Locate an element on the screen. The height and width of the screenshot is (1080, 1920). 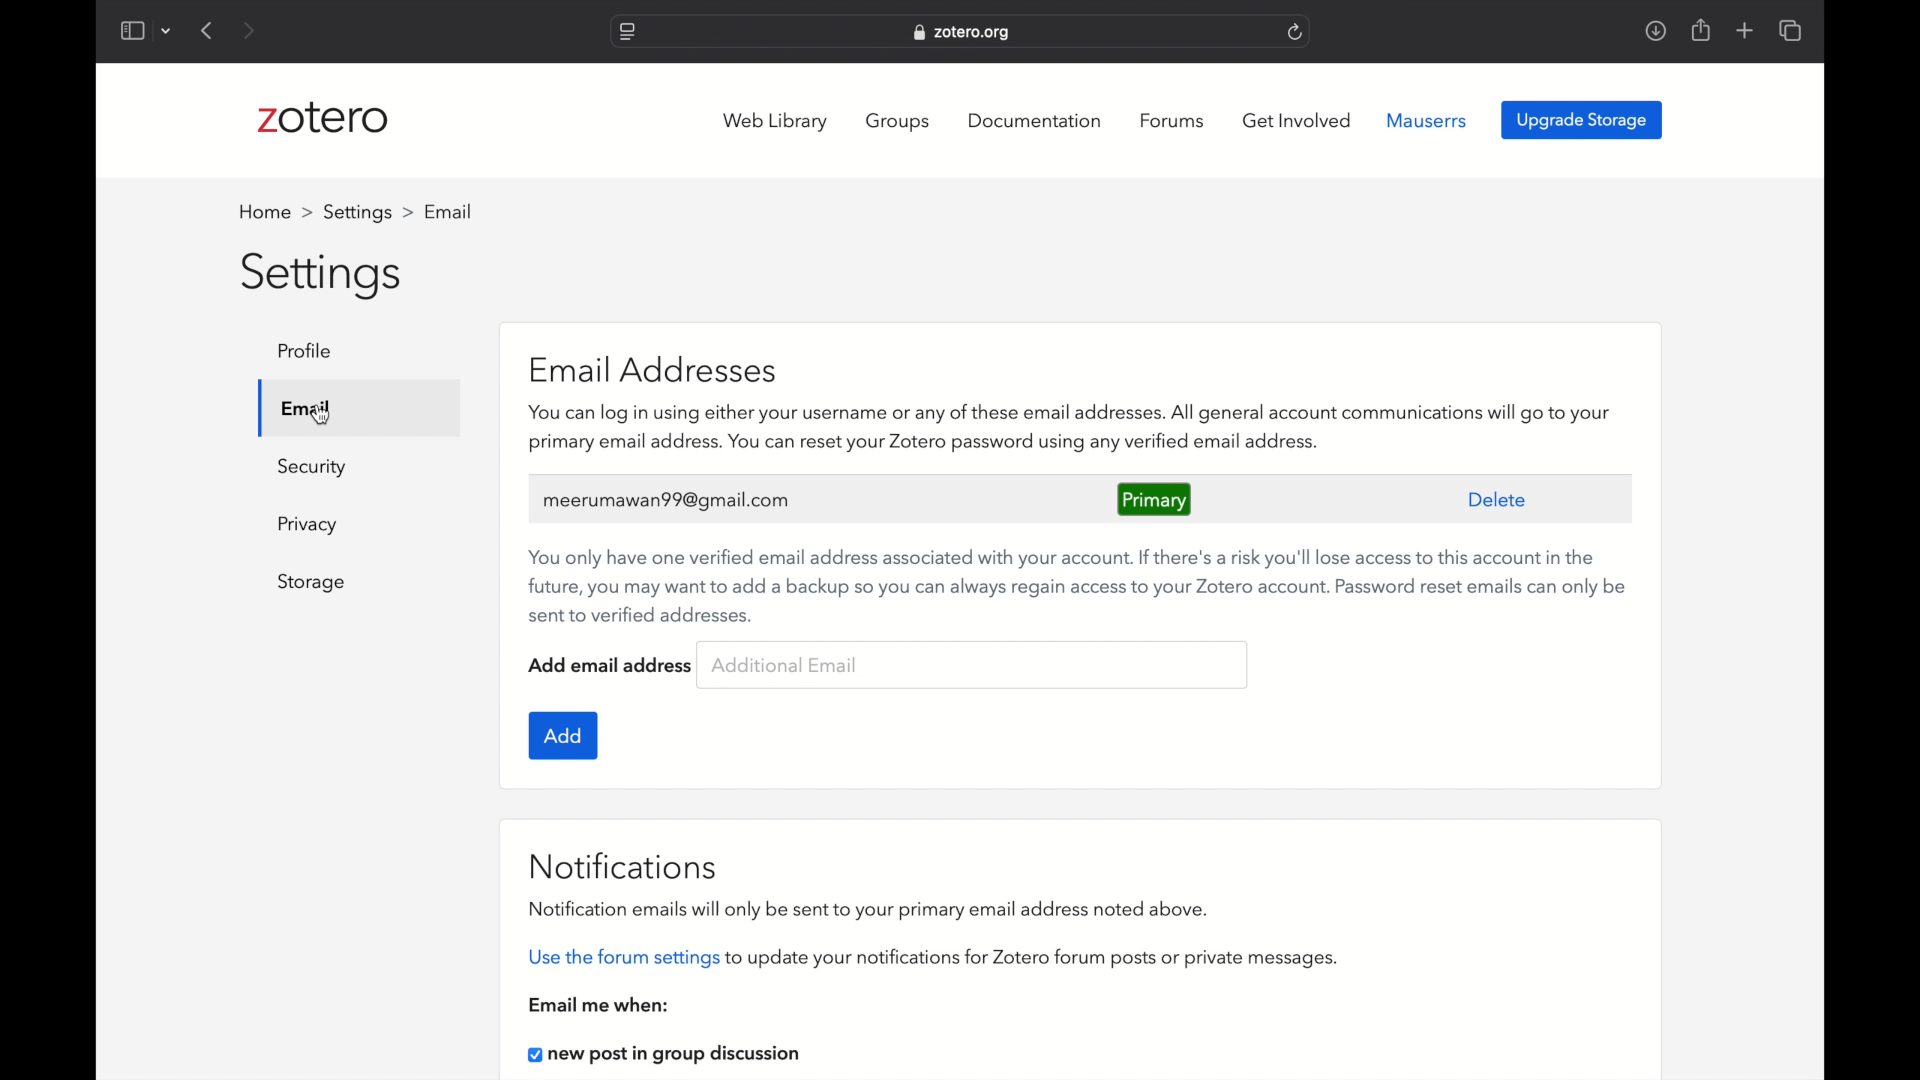
website settings is located at coordinates (626, 33).